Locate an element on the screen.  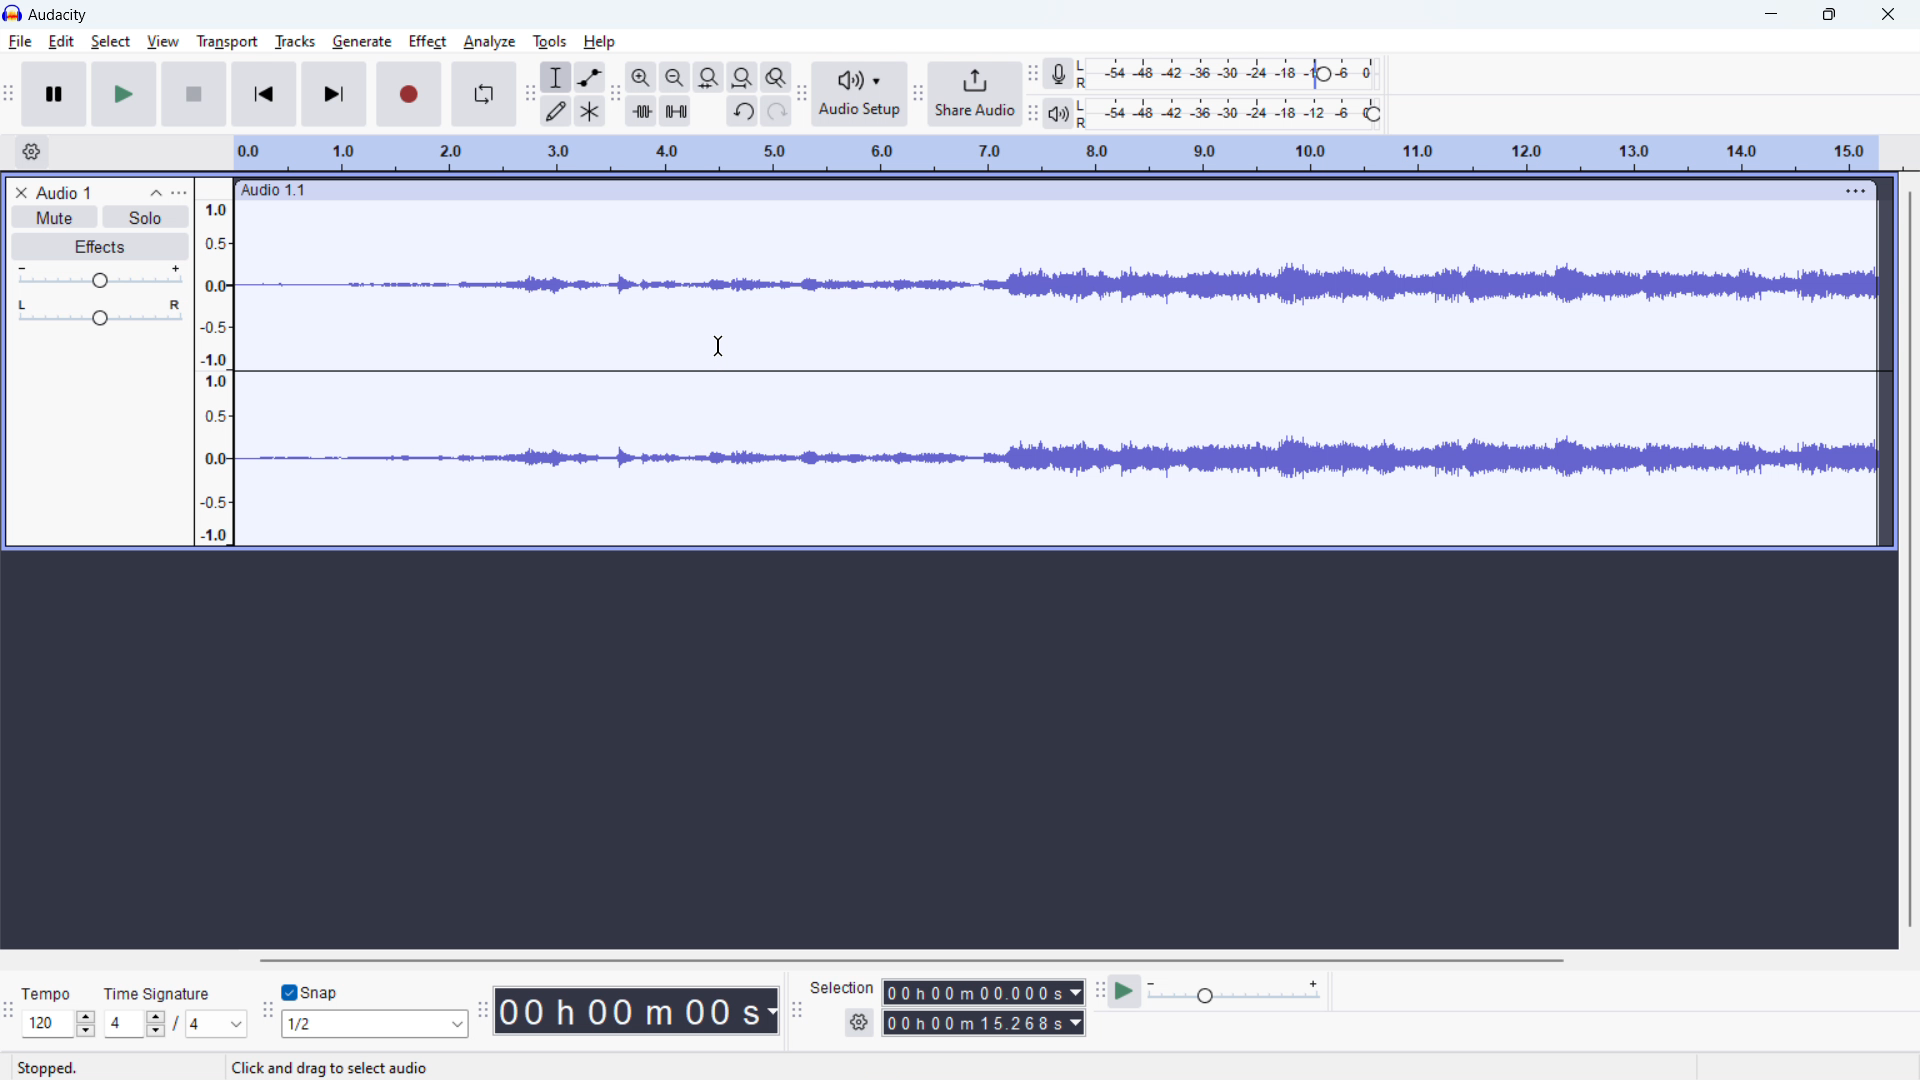
set time signature is located at coordinates (176, 1010).